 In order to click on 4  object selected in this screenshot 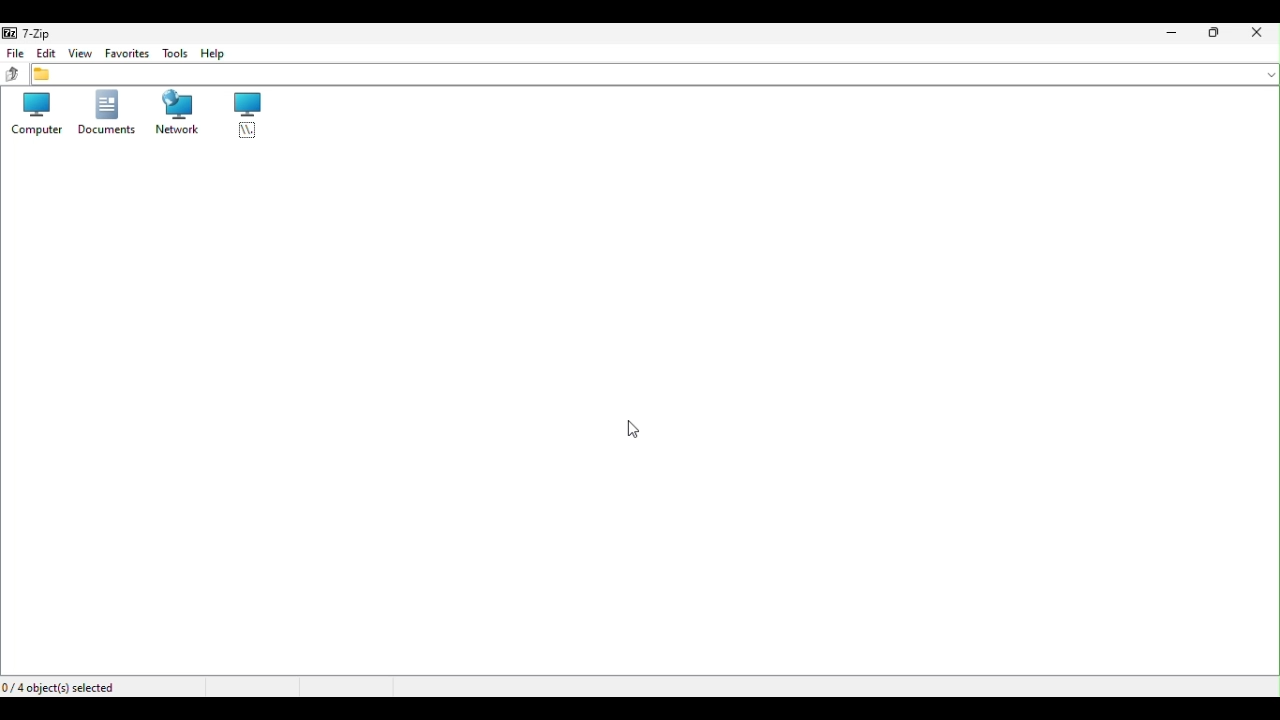, I will do `click(66, 685)`.